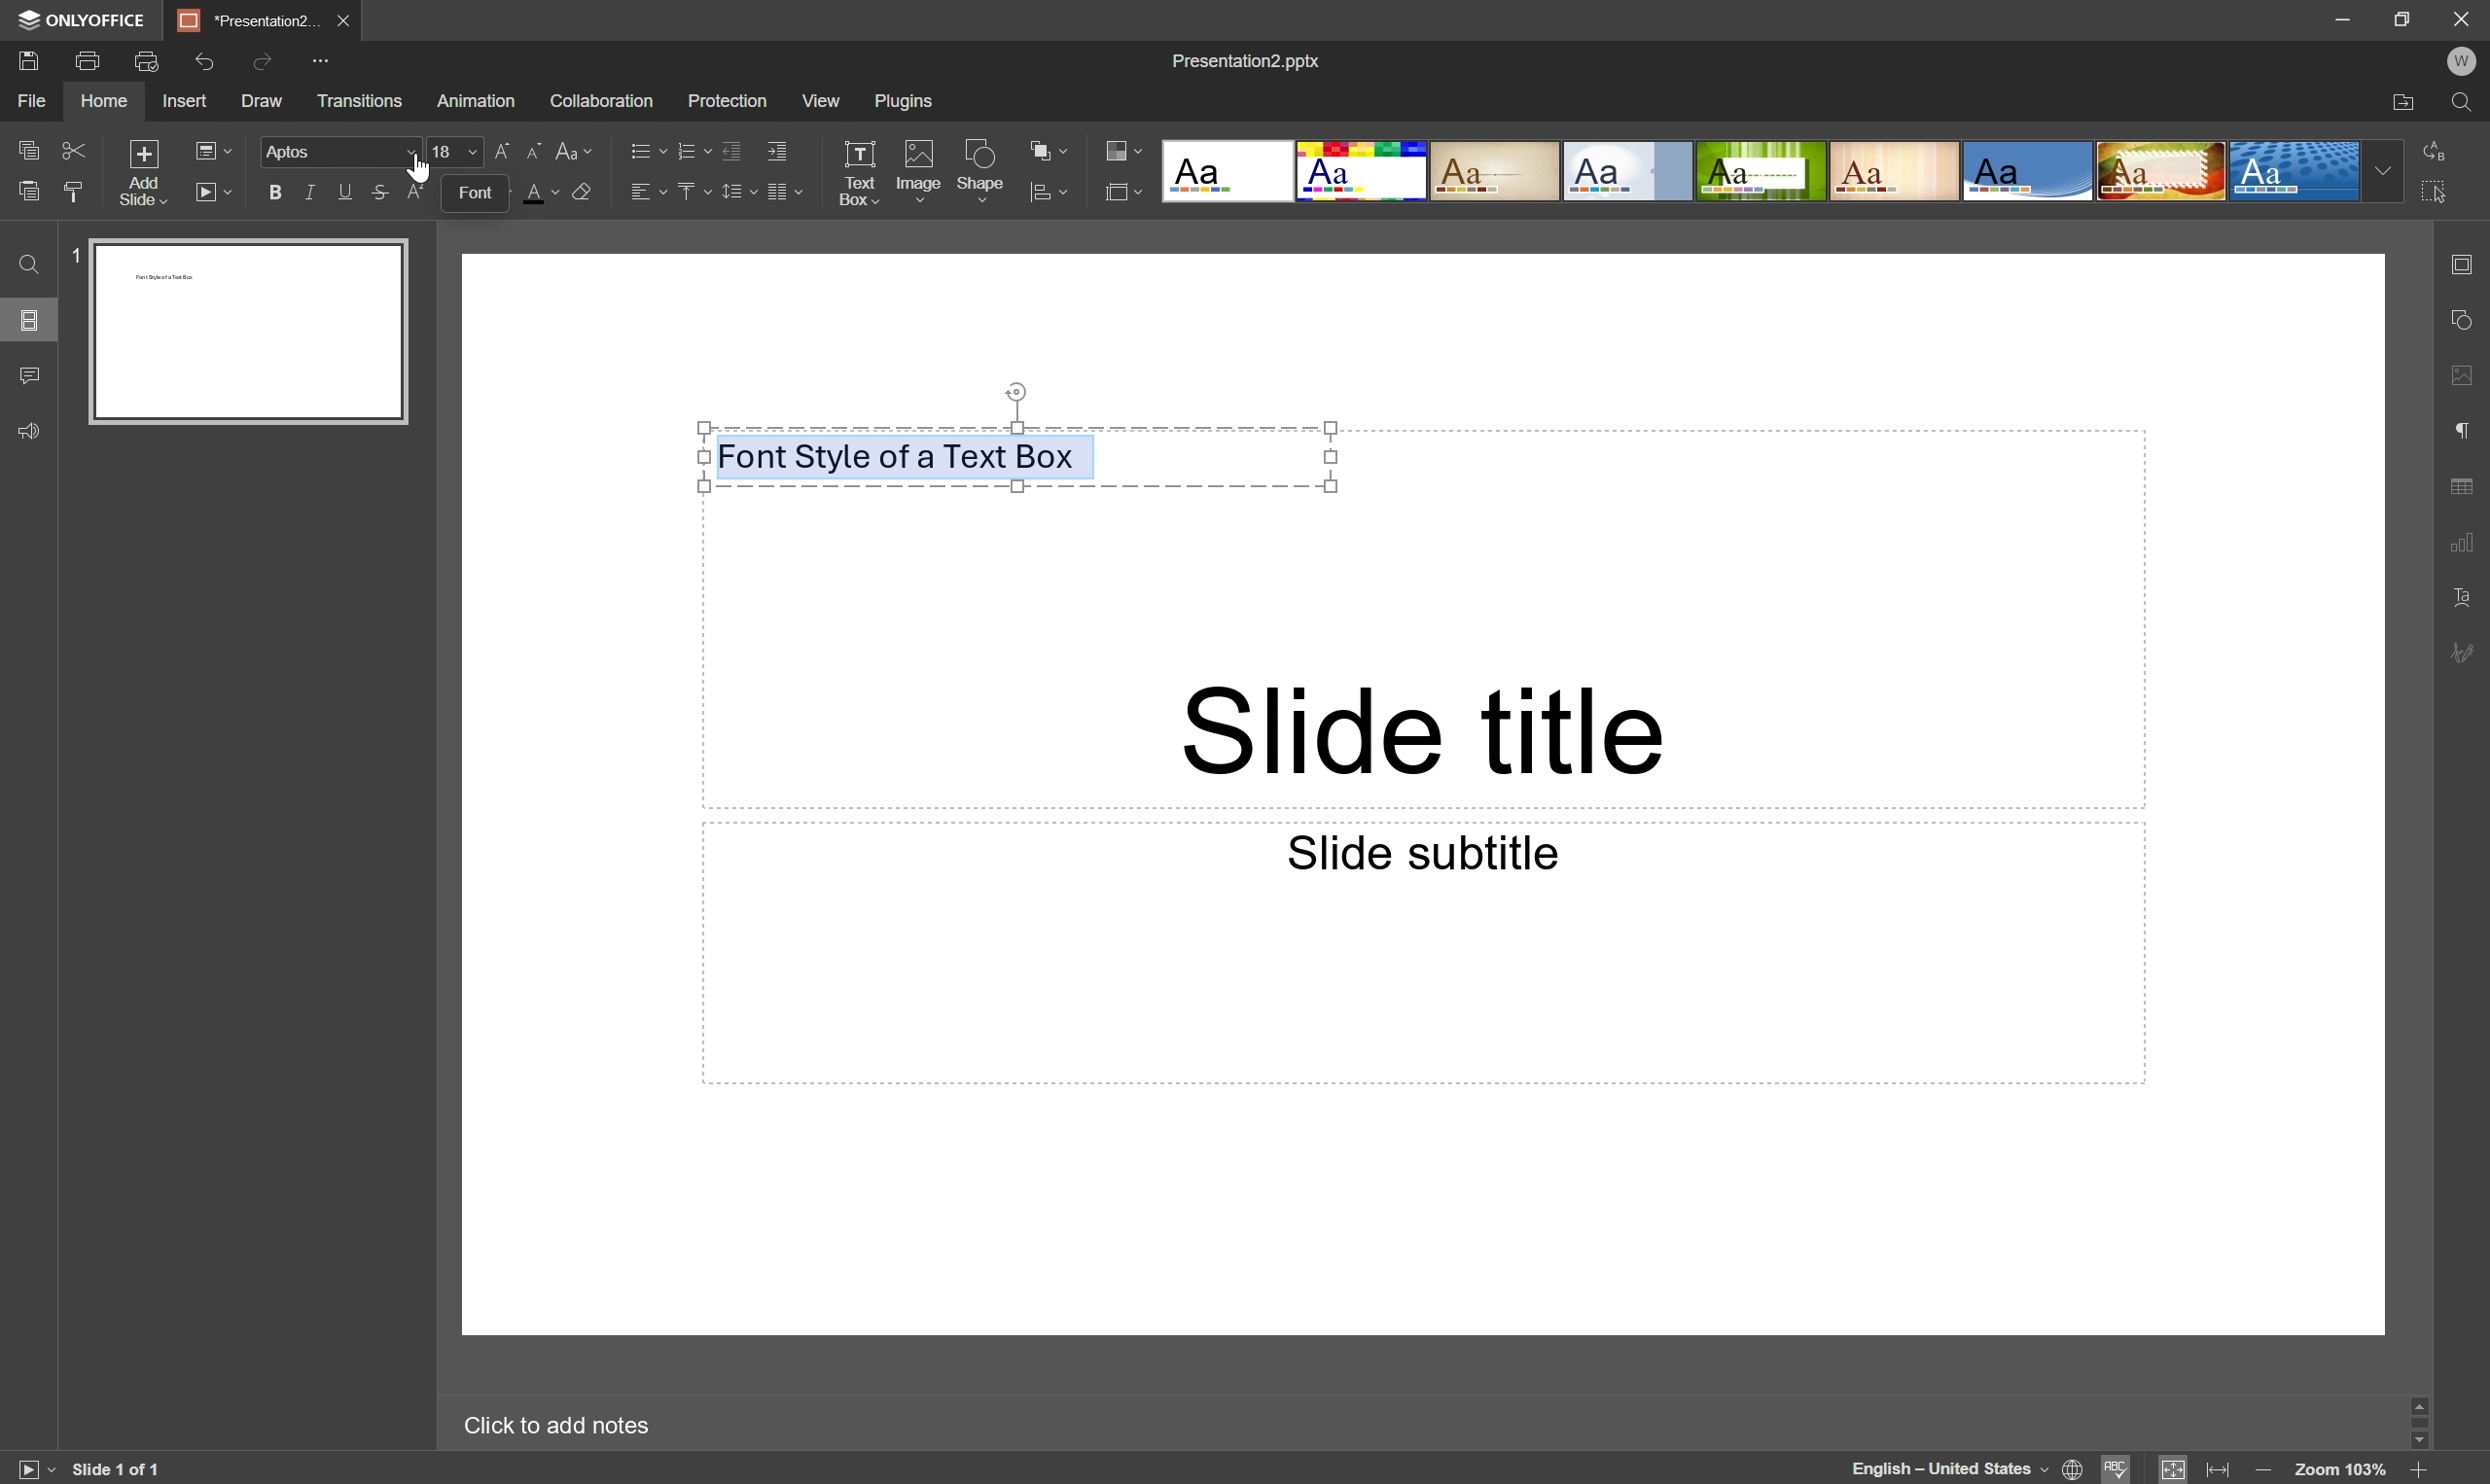 The width and height of the screenshot is (2490, 1484). Describe the element at coordinates (419, 166) in the screenshot. I see `Cursor` at that location.